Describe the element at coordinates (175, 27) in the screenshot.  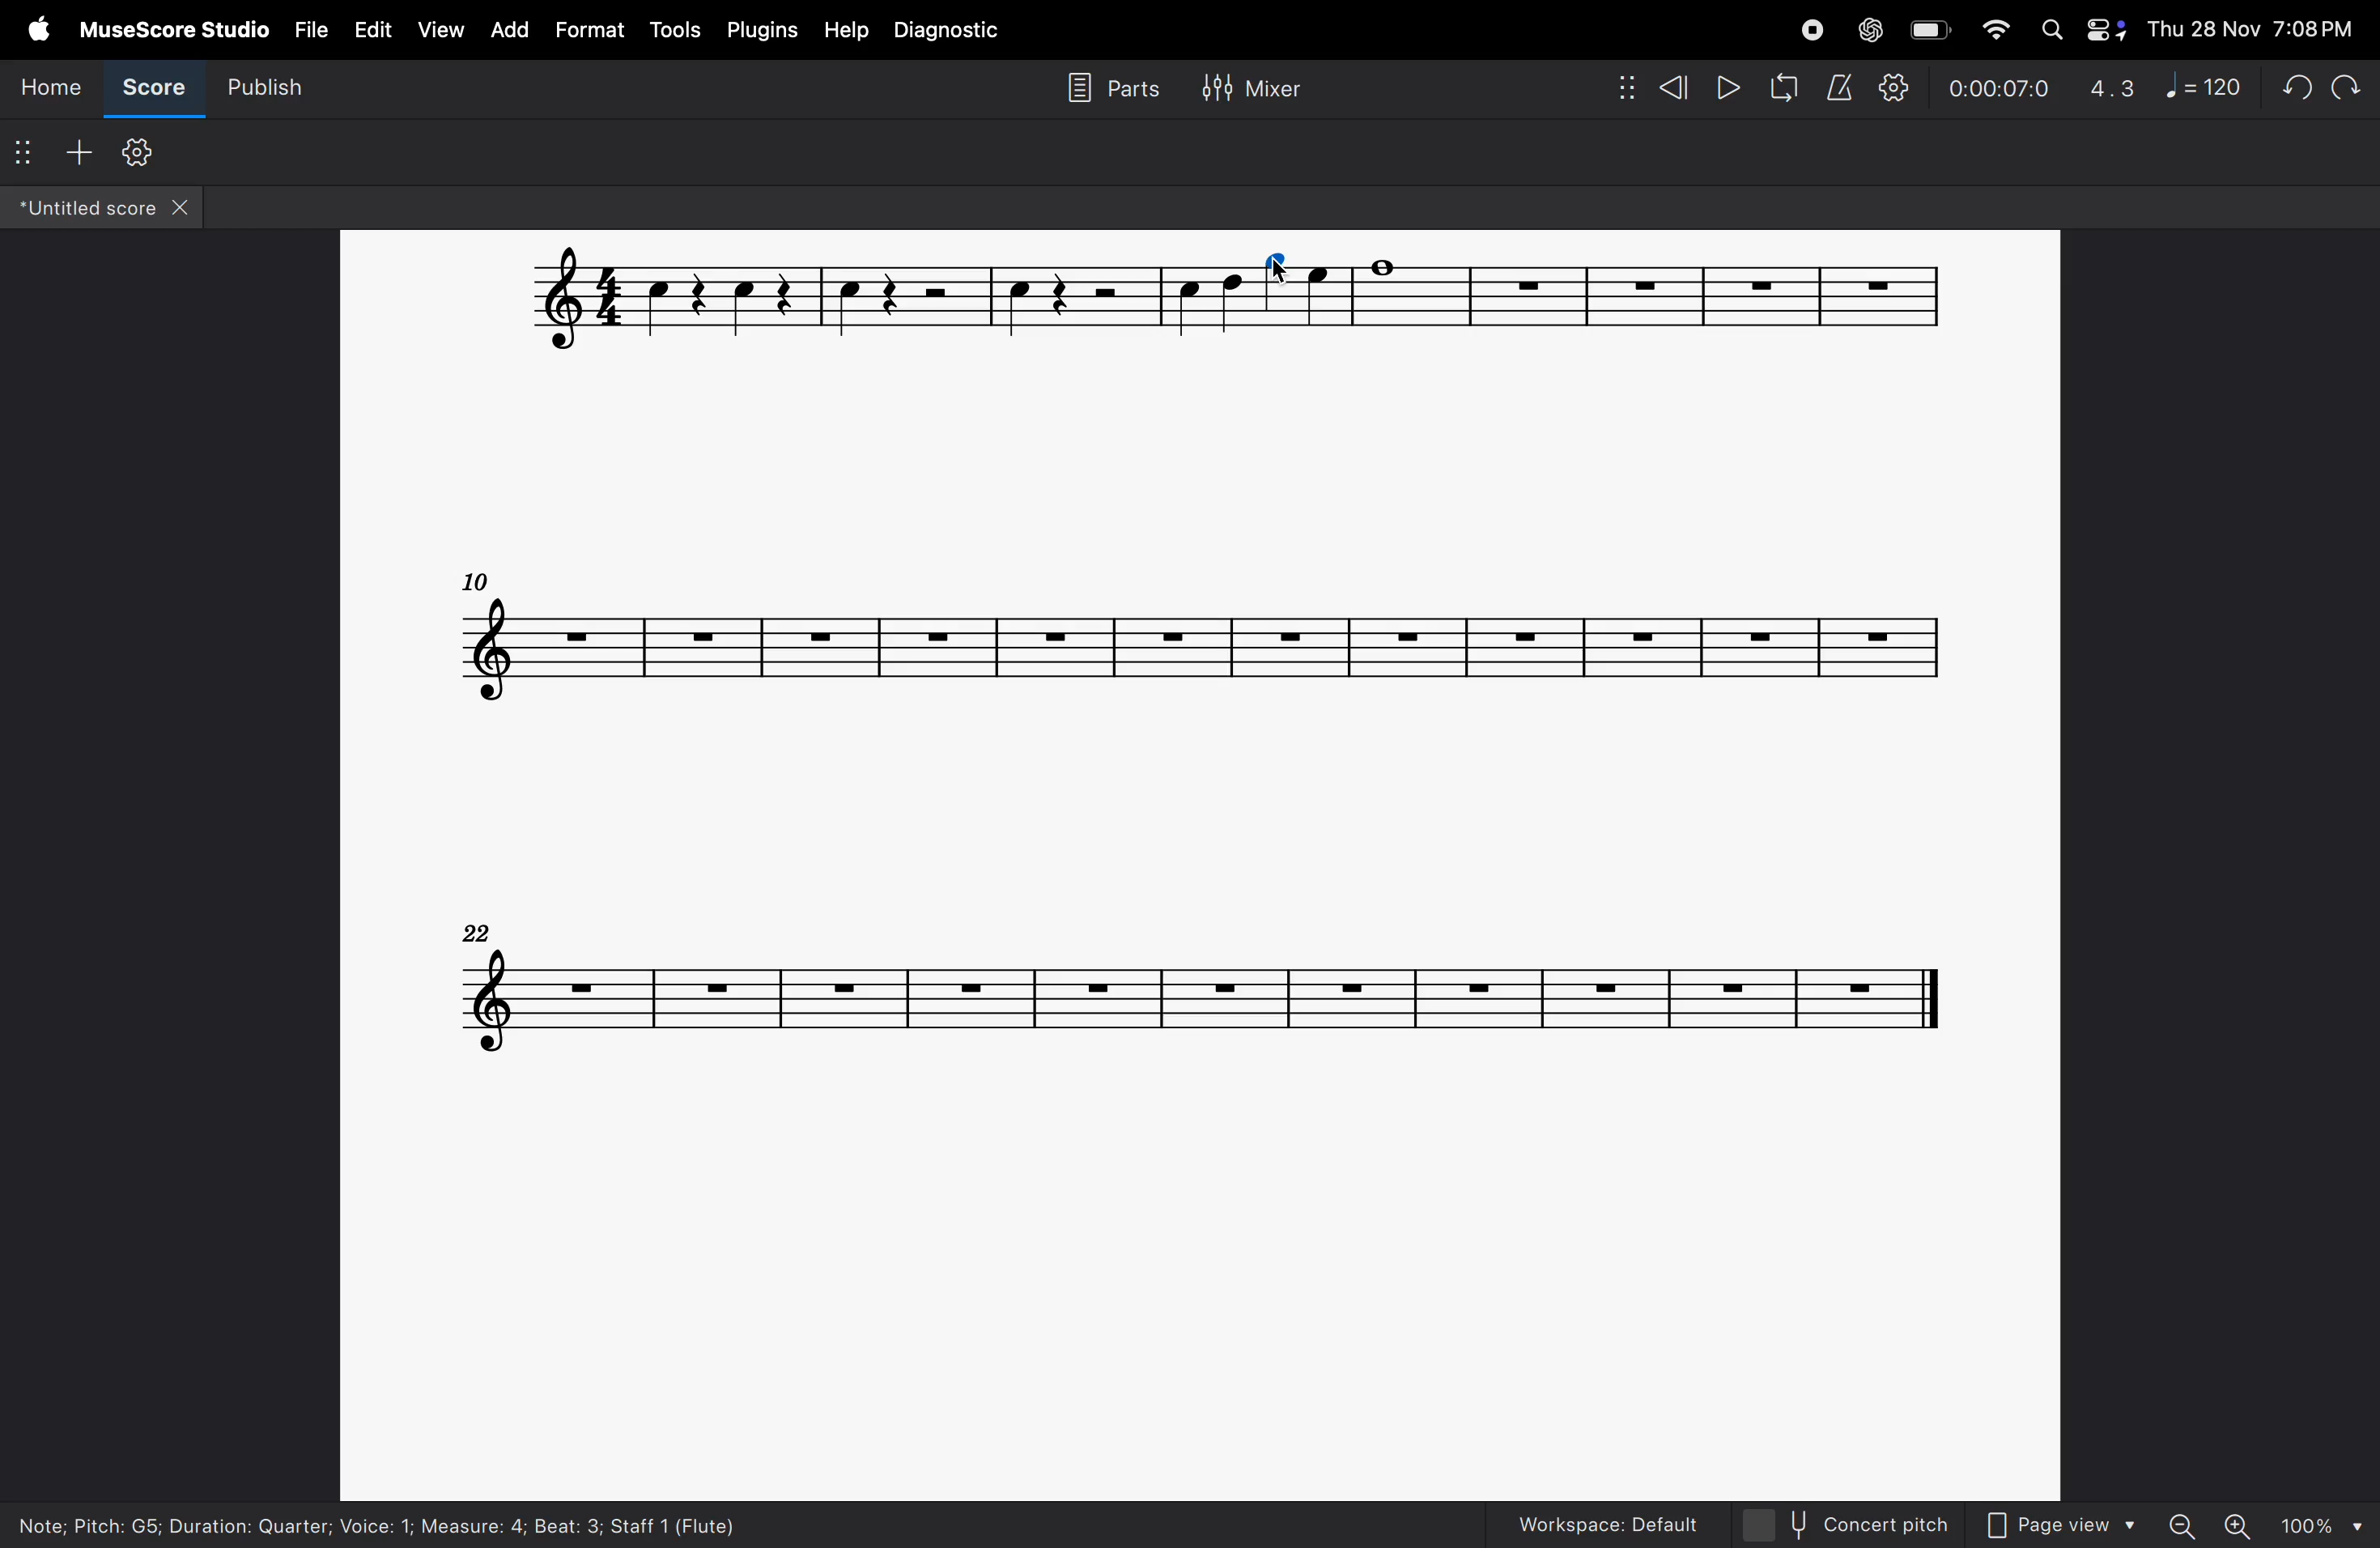
I see `musescore studio` at that location.